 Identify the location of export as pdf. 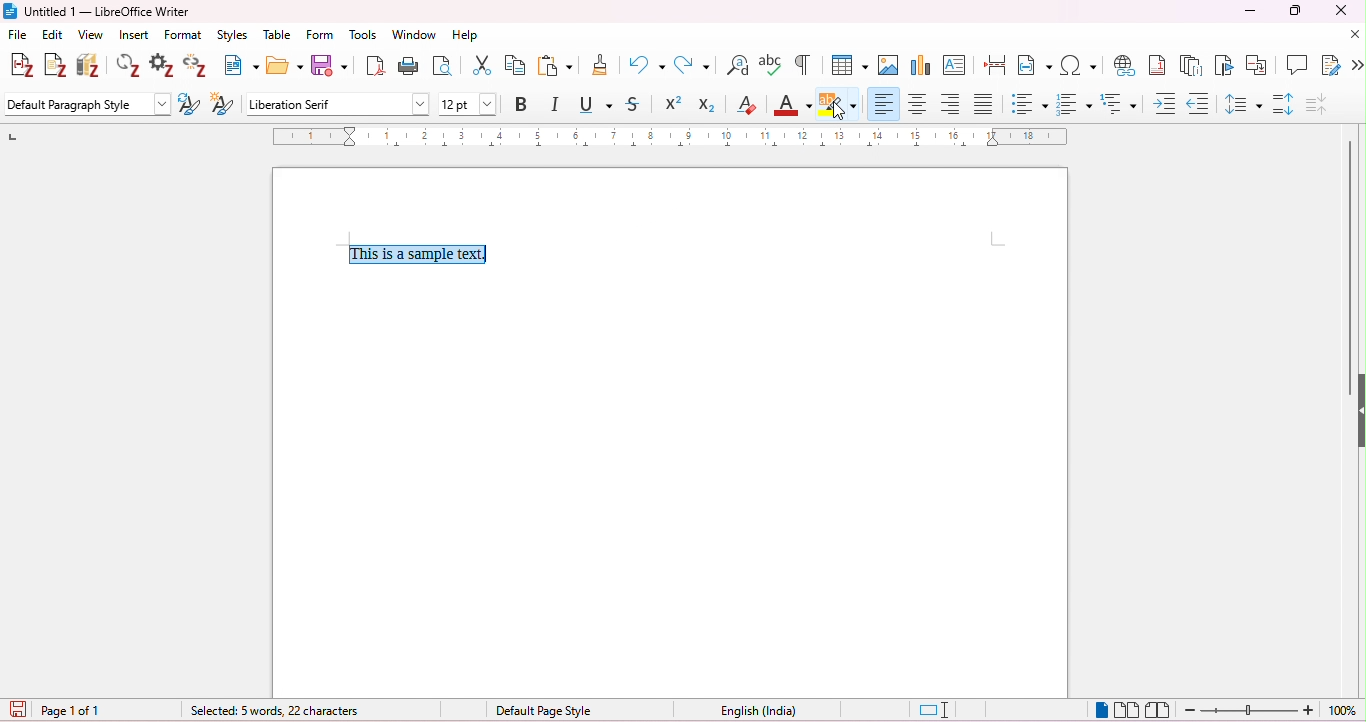
(377, 66).